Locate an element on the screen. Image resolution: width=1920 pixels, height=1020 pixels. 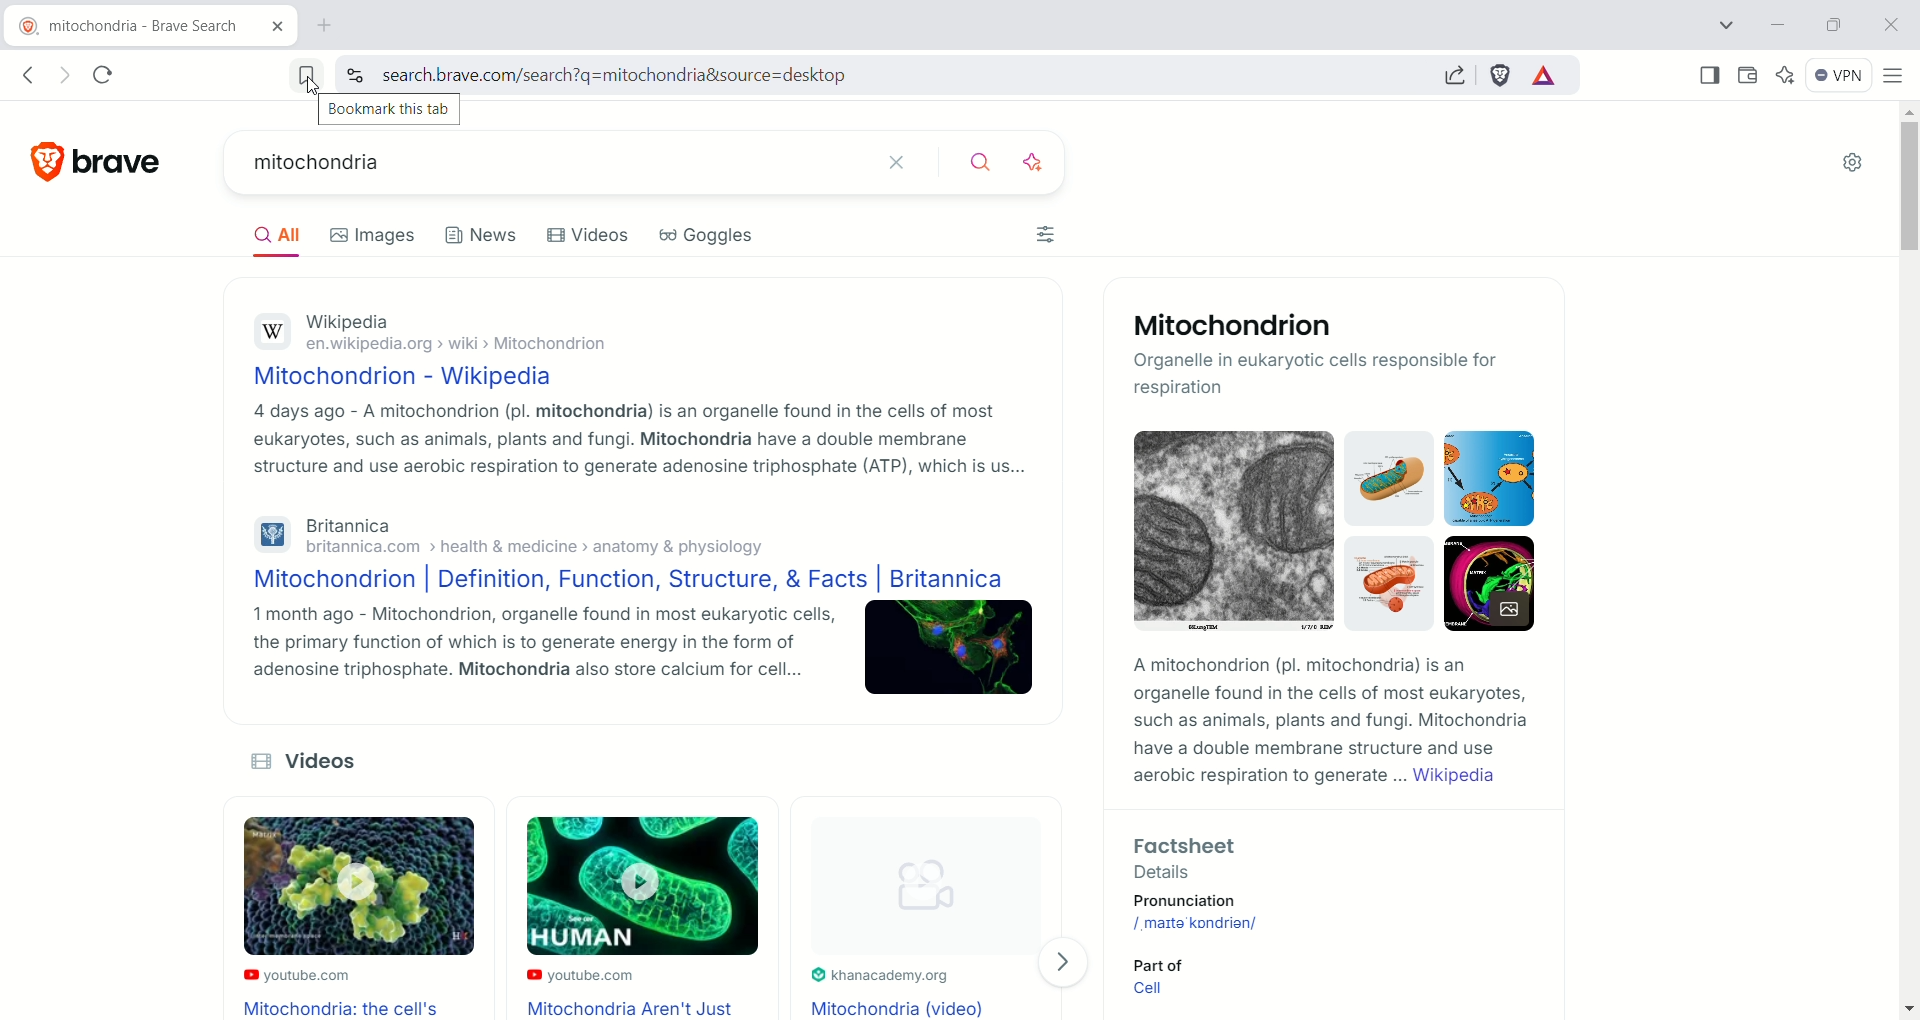
minimize is located at coordinates (1779, 24).